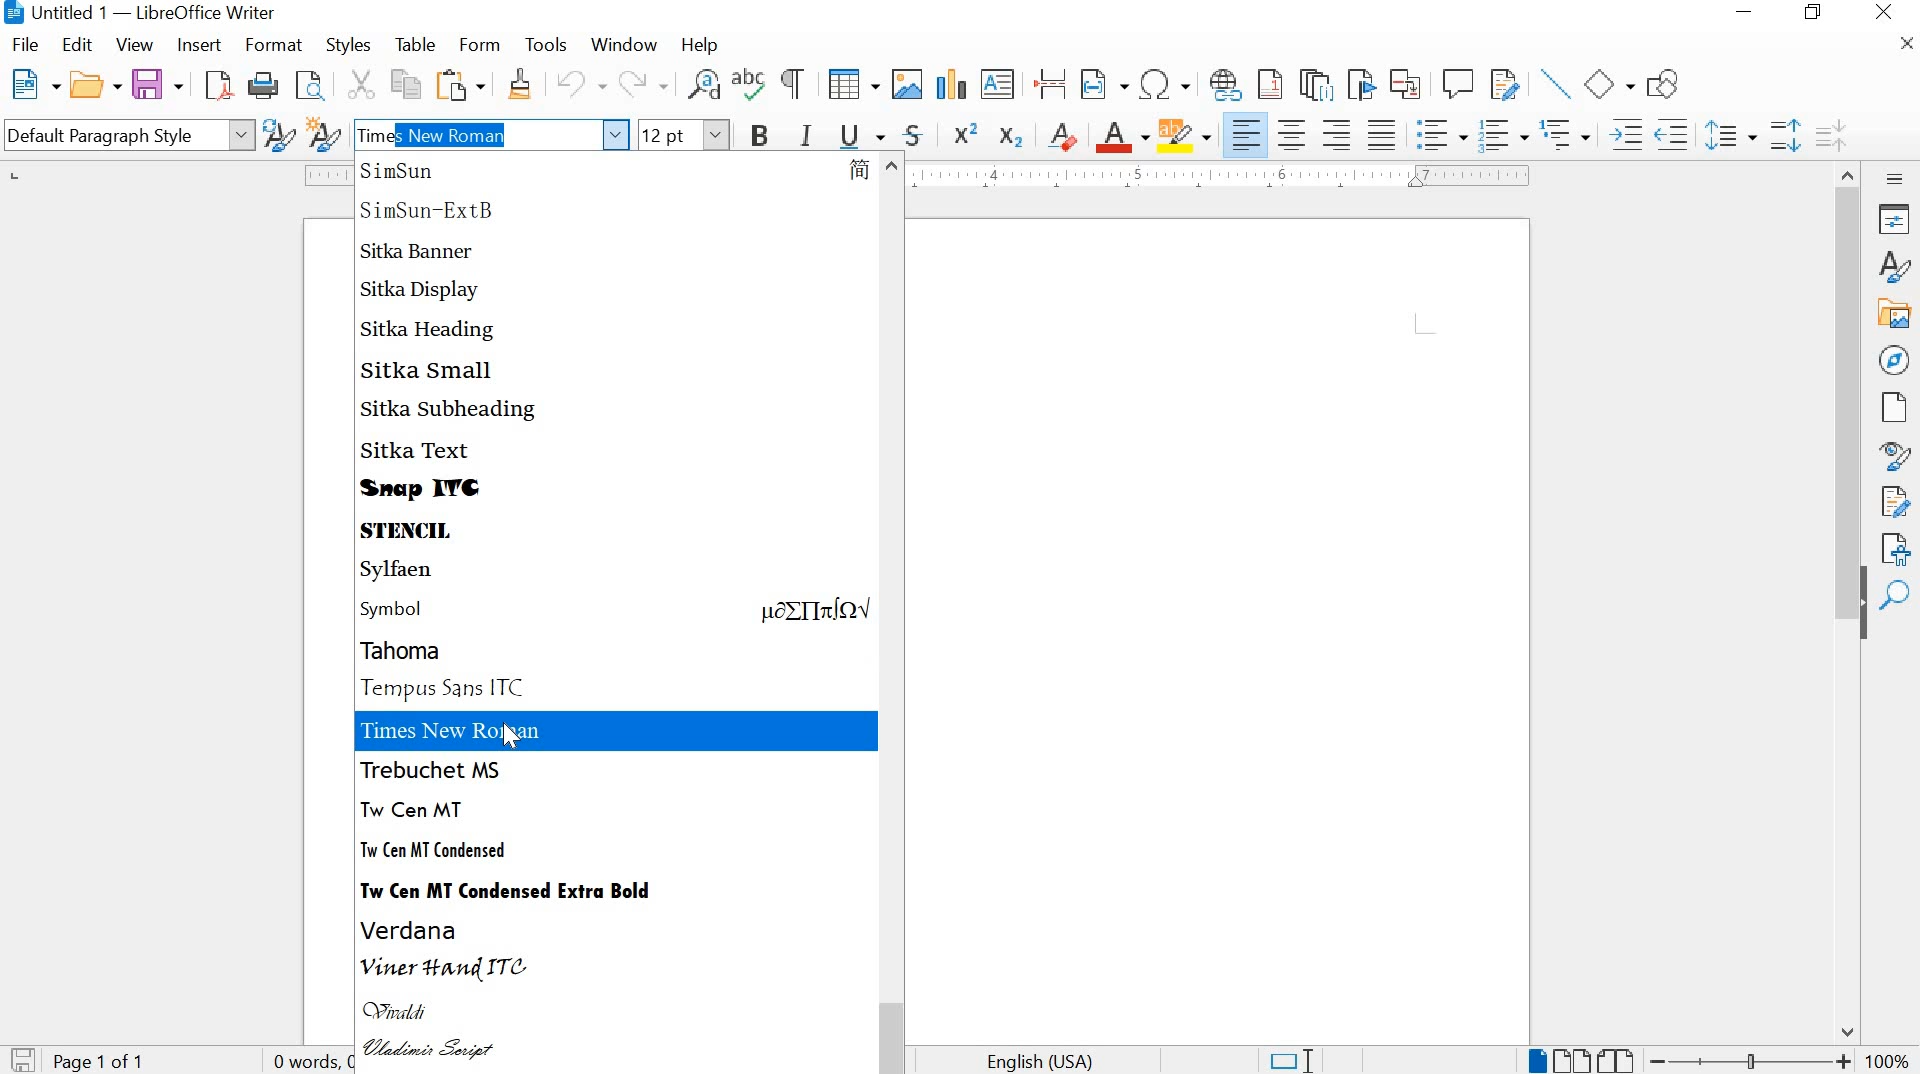  Describe the element at coordinates (218, 87) in the screenshot. I see `SAVE AS PDF` at that location.